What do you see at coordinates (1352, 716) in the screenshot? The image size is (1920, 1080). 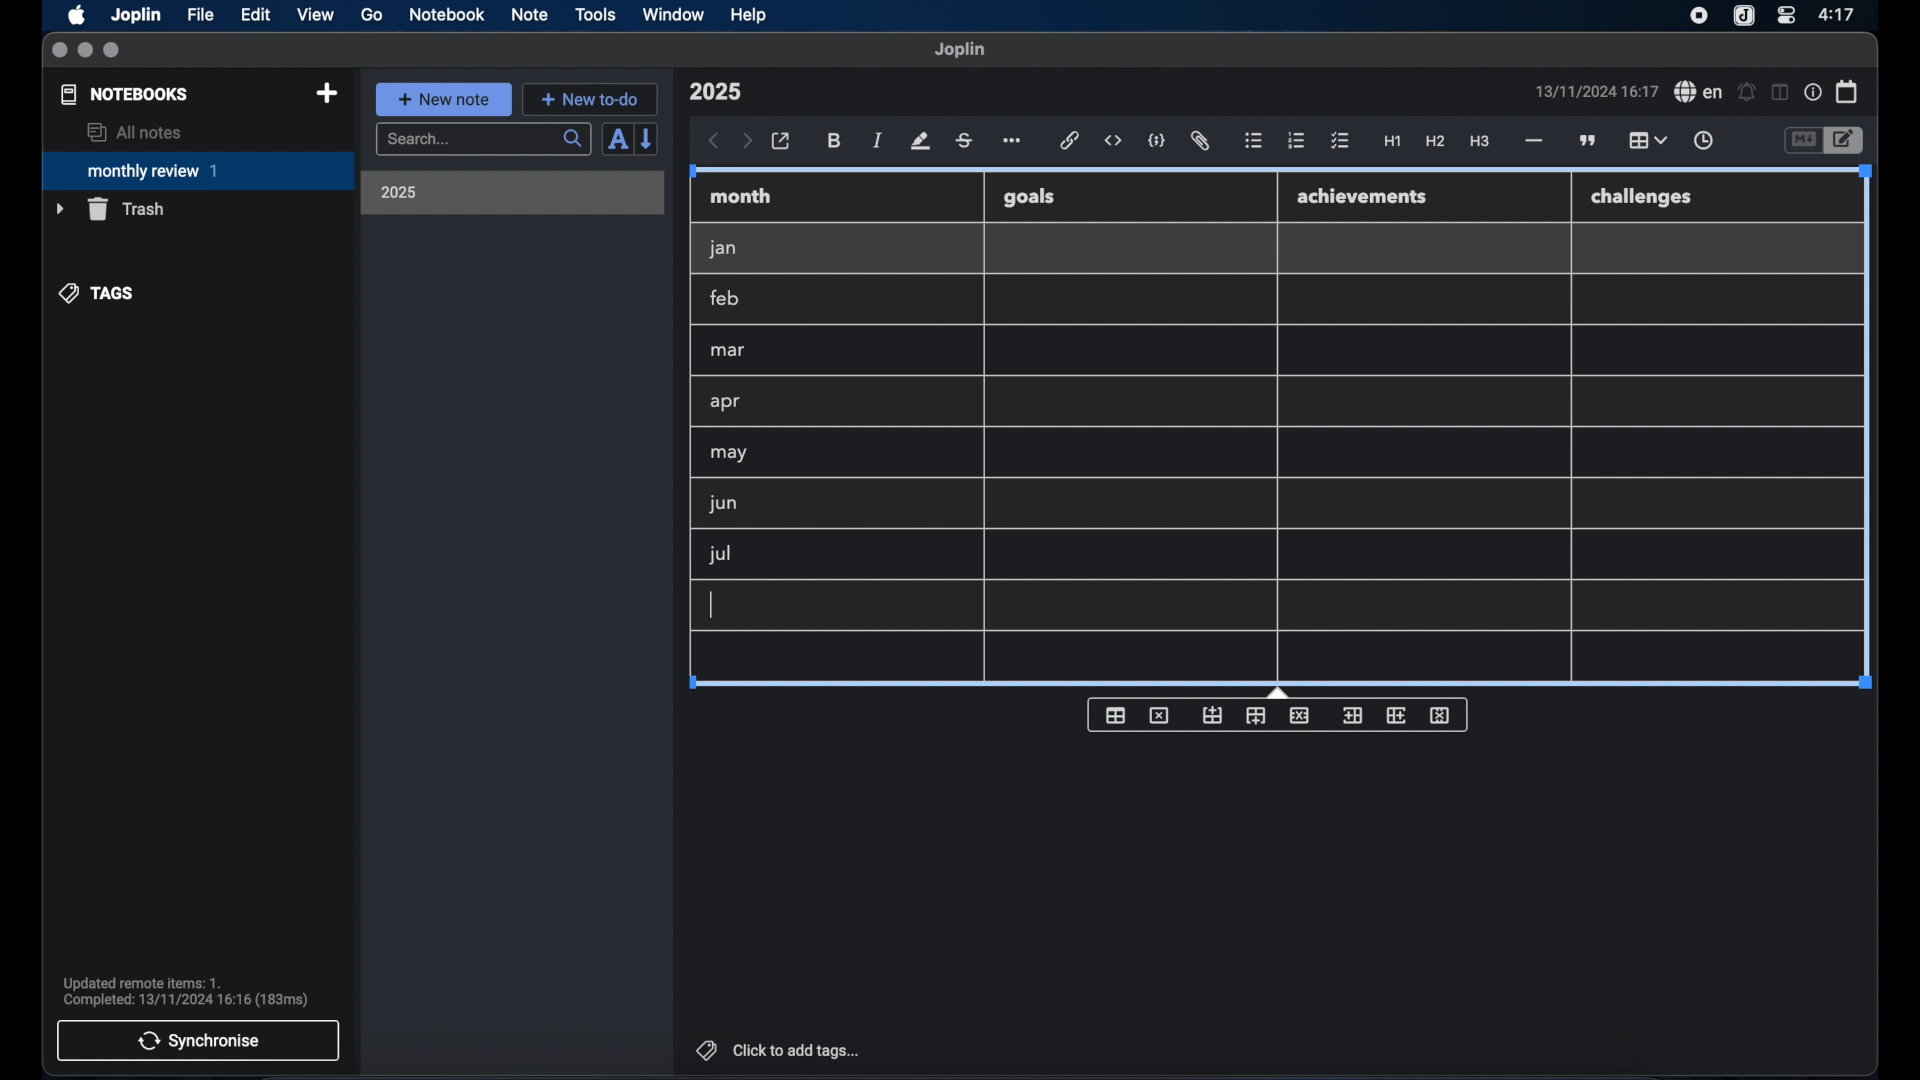 I see `insert column before` at bounding box center [1352, 716].